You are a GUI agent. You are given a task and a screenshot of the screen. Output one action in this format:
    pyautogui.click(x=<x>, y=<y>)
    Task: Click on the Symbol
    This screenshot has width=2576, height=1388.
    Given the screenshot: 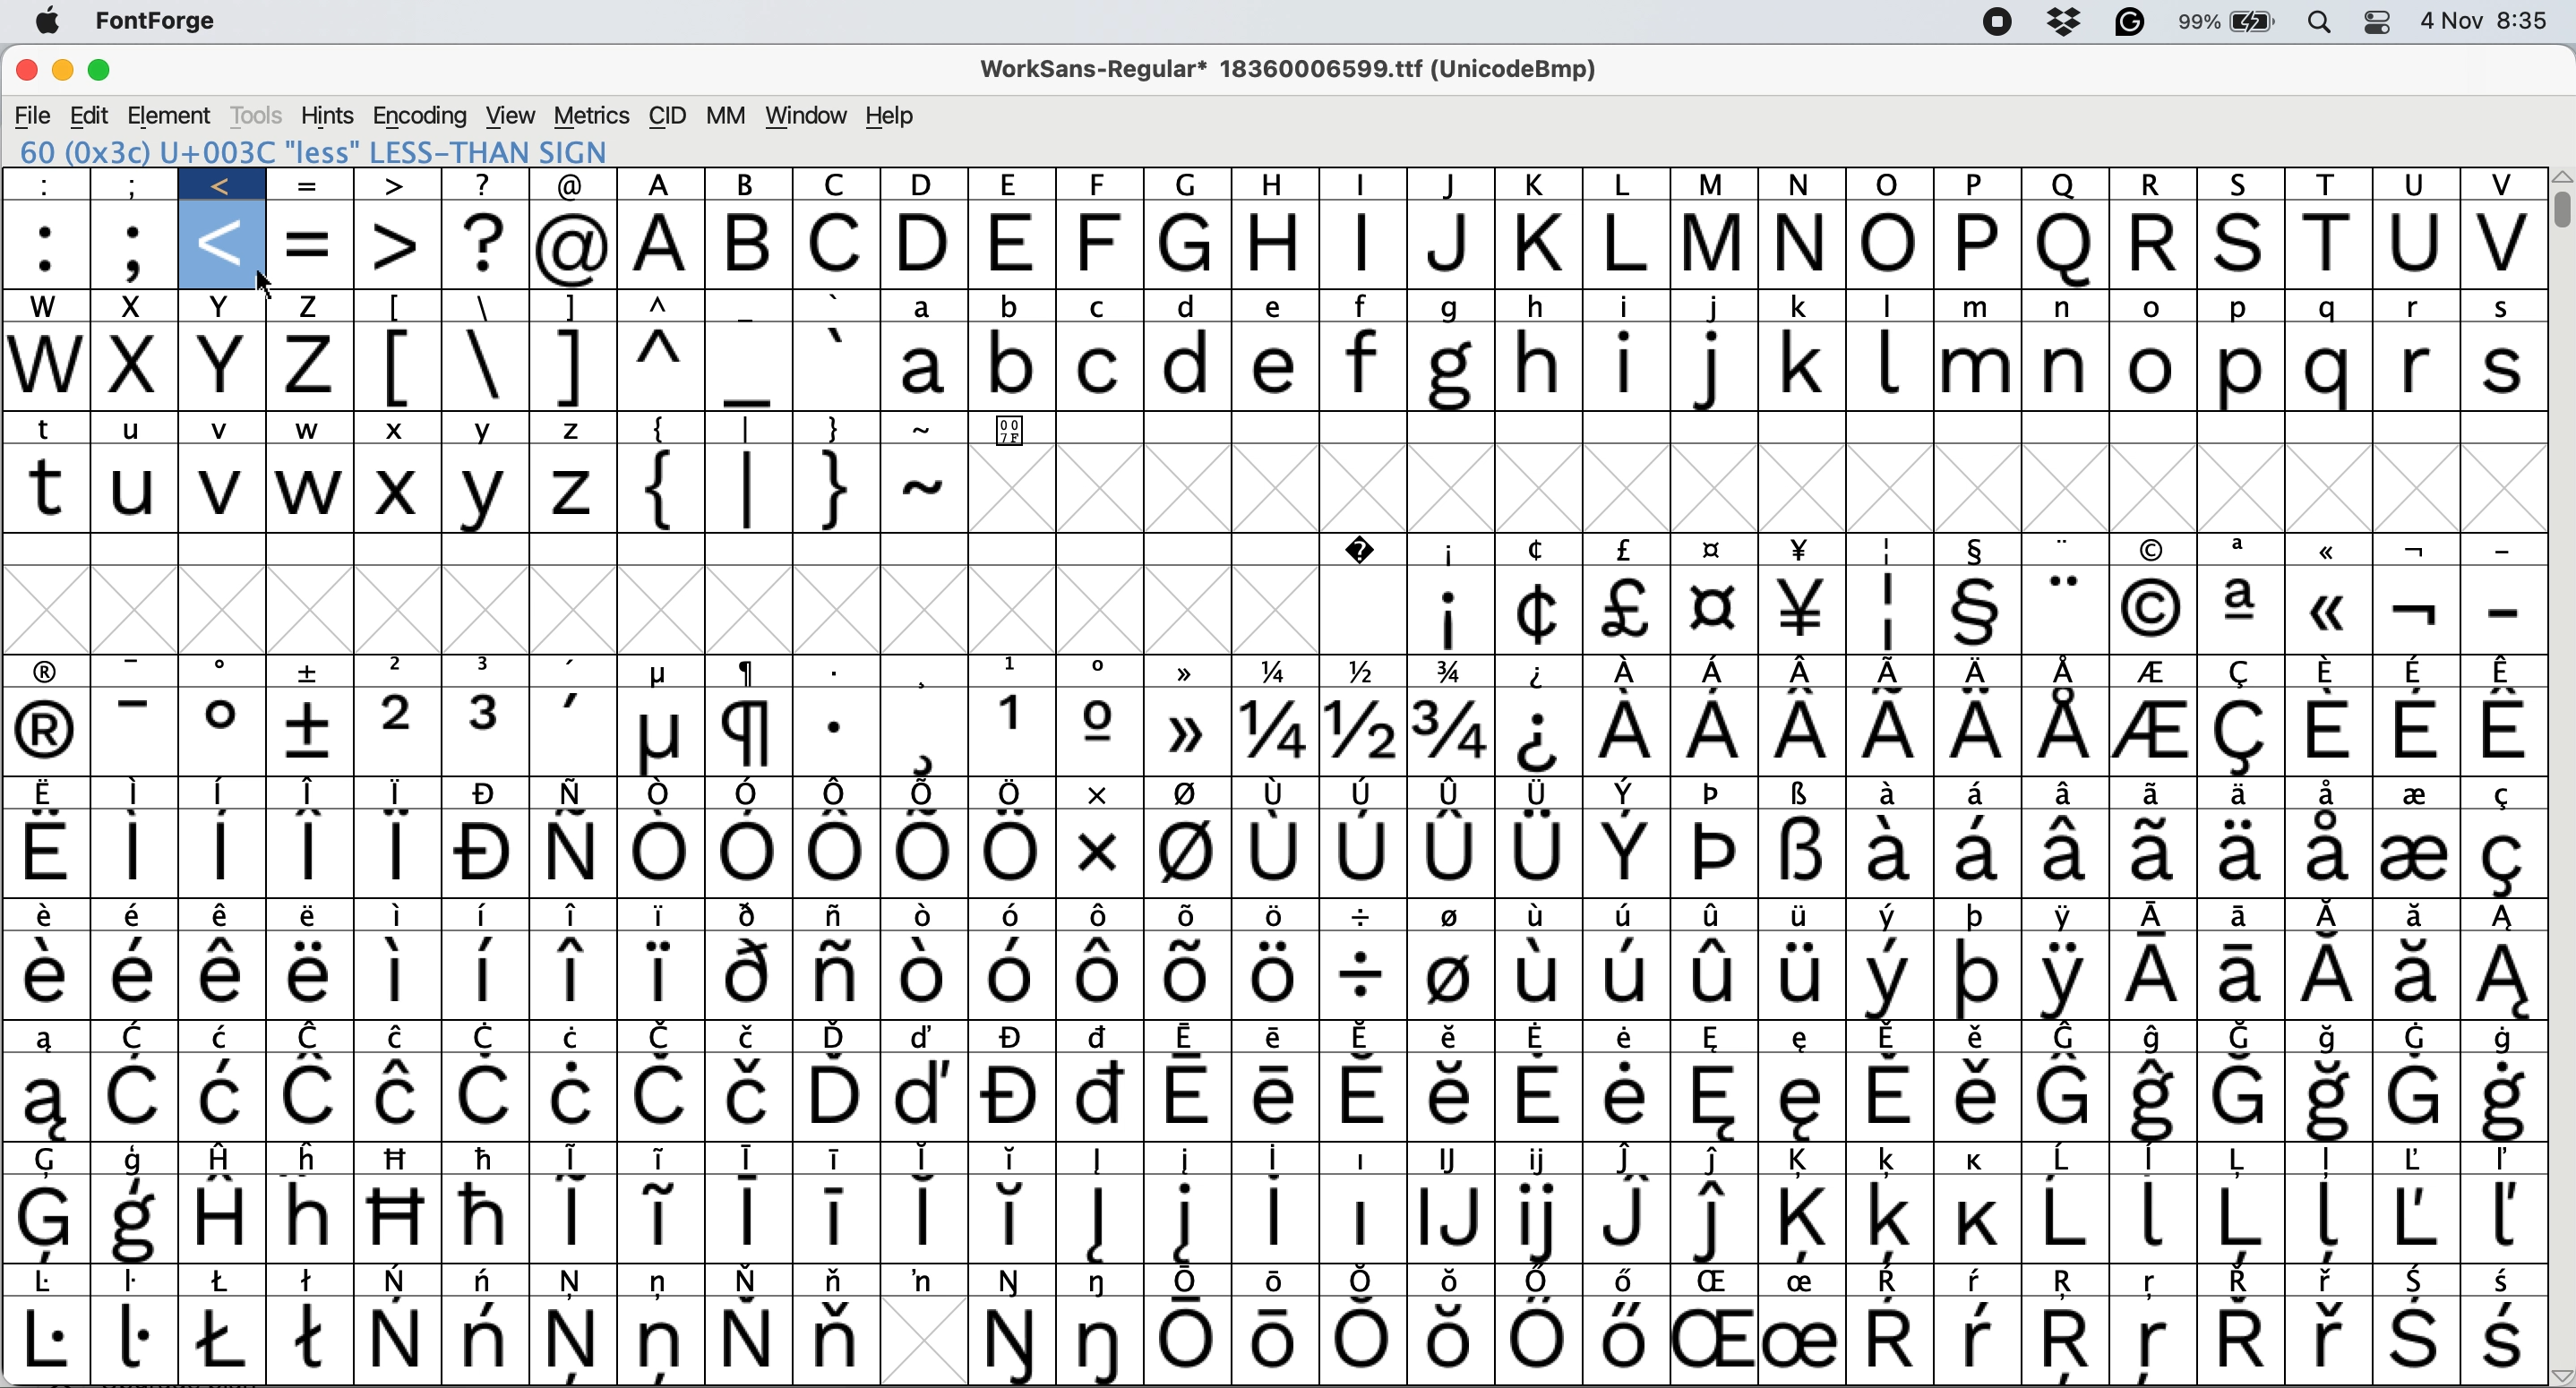 What is the action you would take?
    pyautogui.click(x=2419, y=794)
    